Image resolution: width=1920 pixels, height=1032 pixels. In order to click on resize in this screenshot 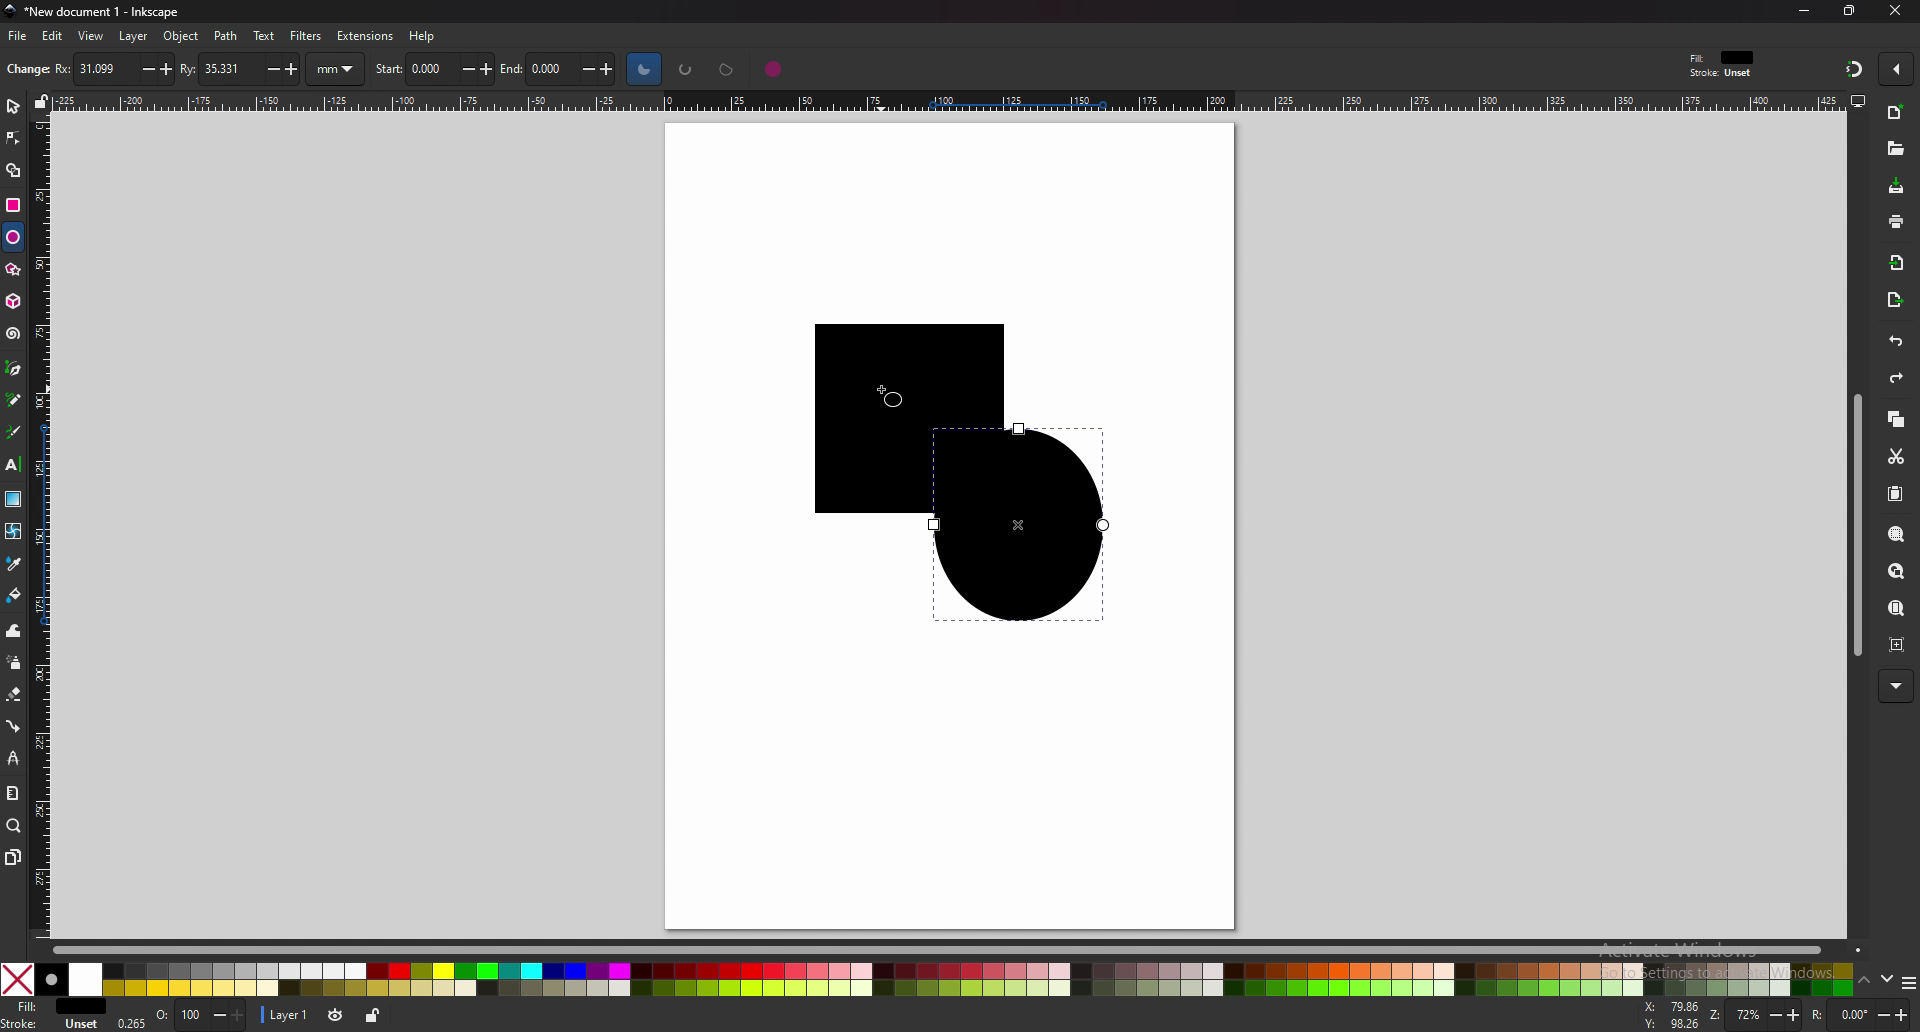, I will do `click(1849, 12)`.